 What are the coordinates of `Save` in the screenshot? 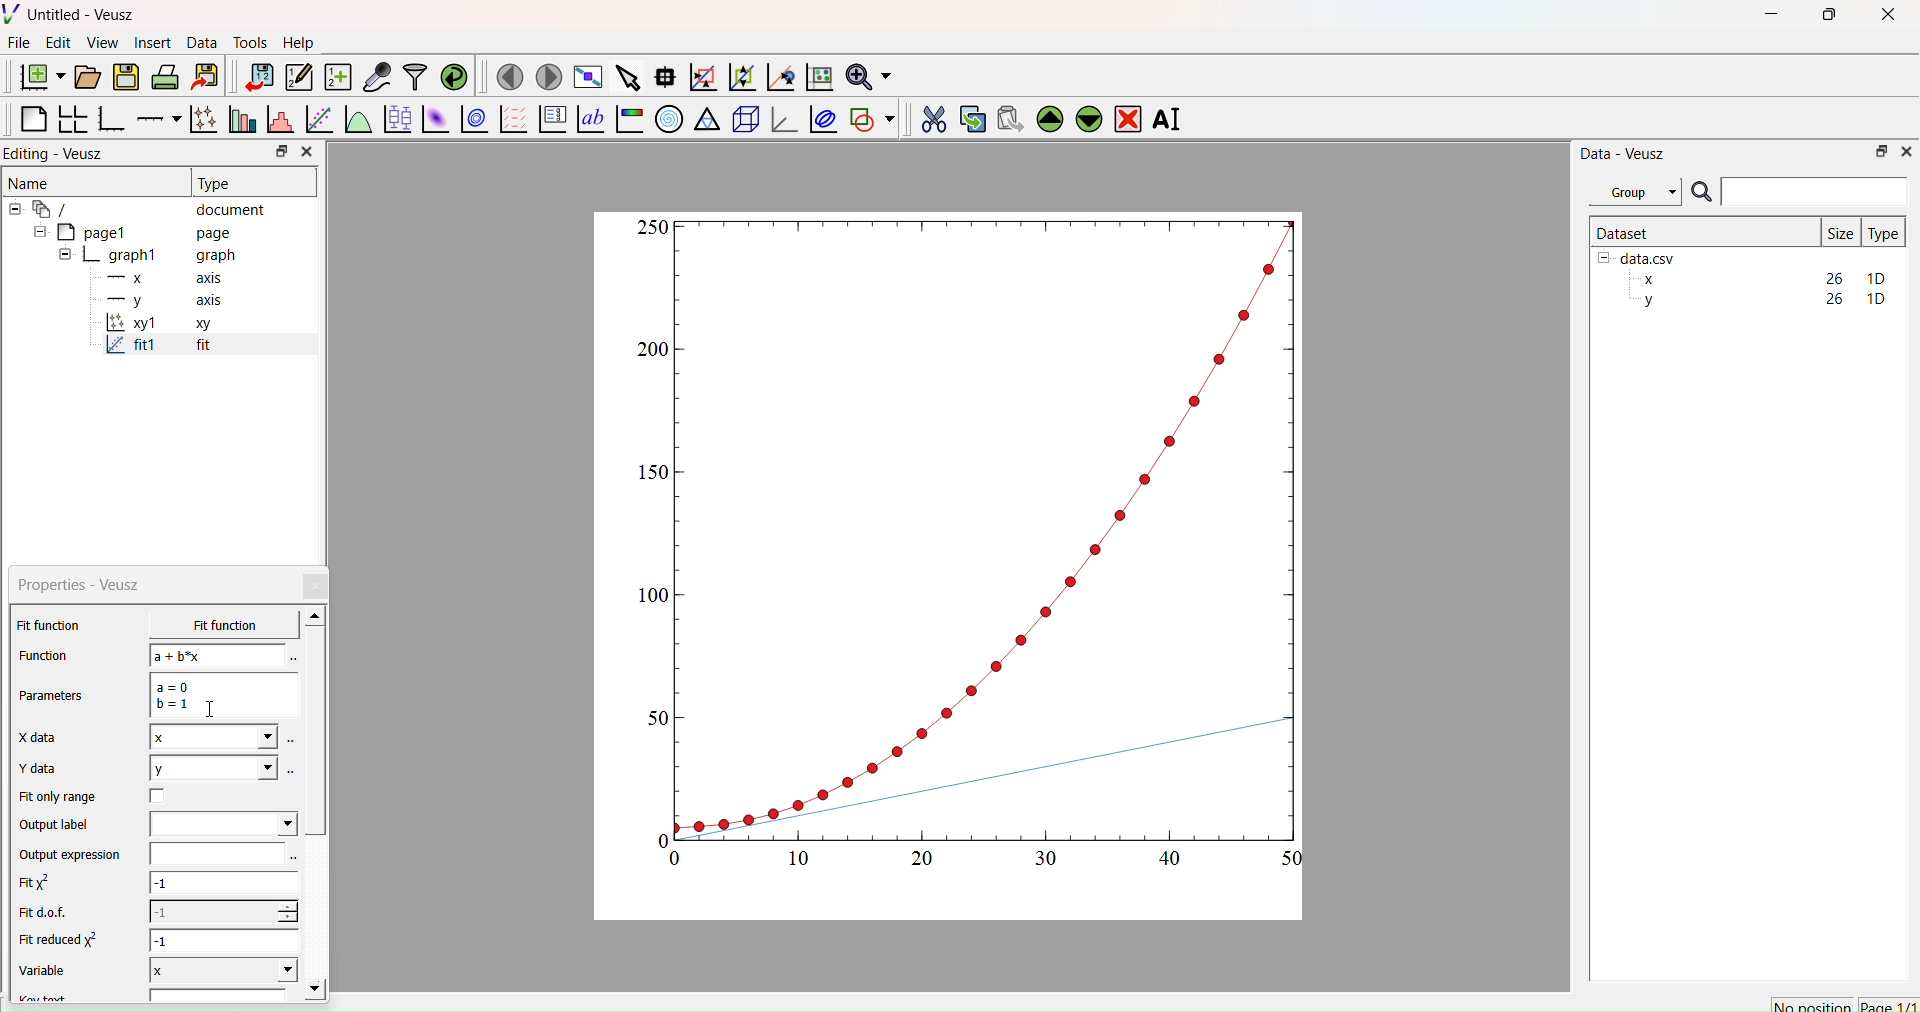 It's located at (125, 75).